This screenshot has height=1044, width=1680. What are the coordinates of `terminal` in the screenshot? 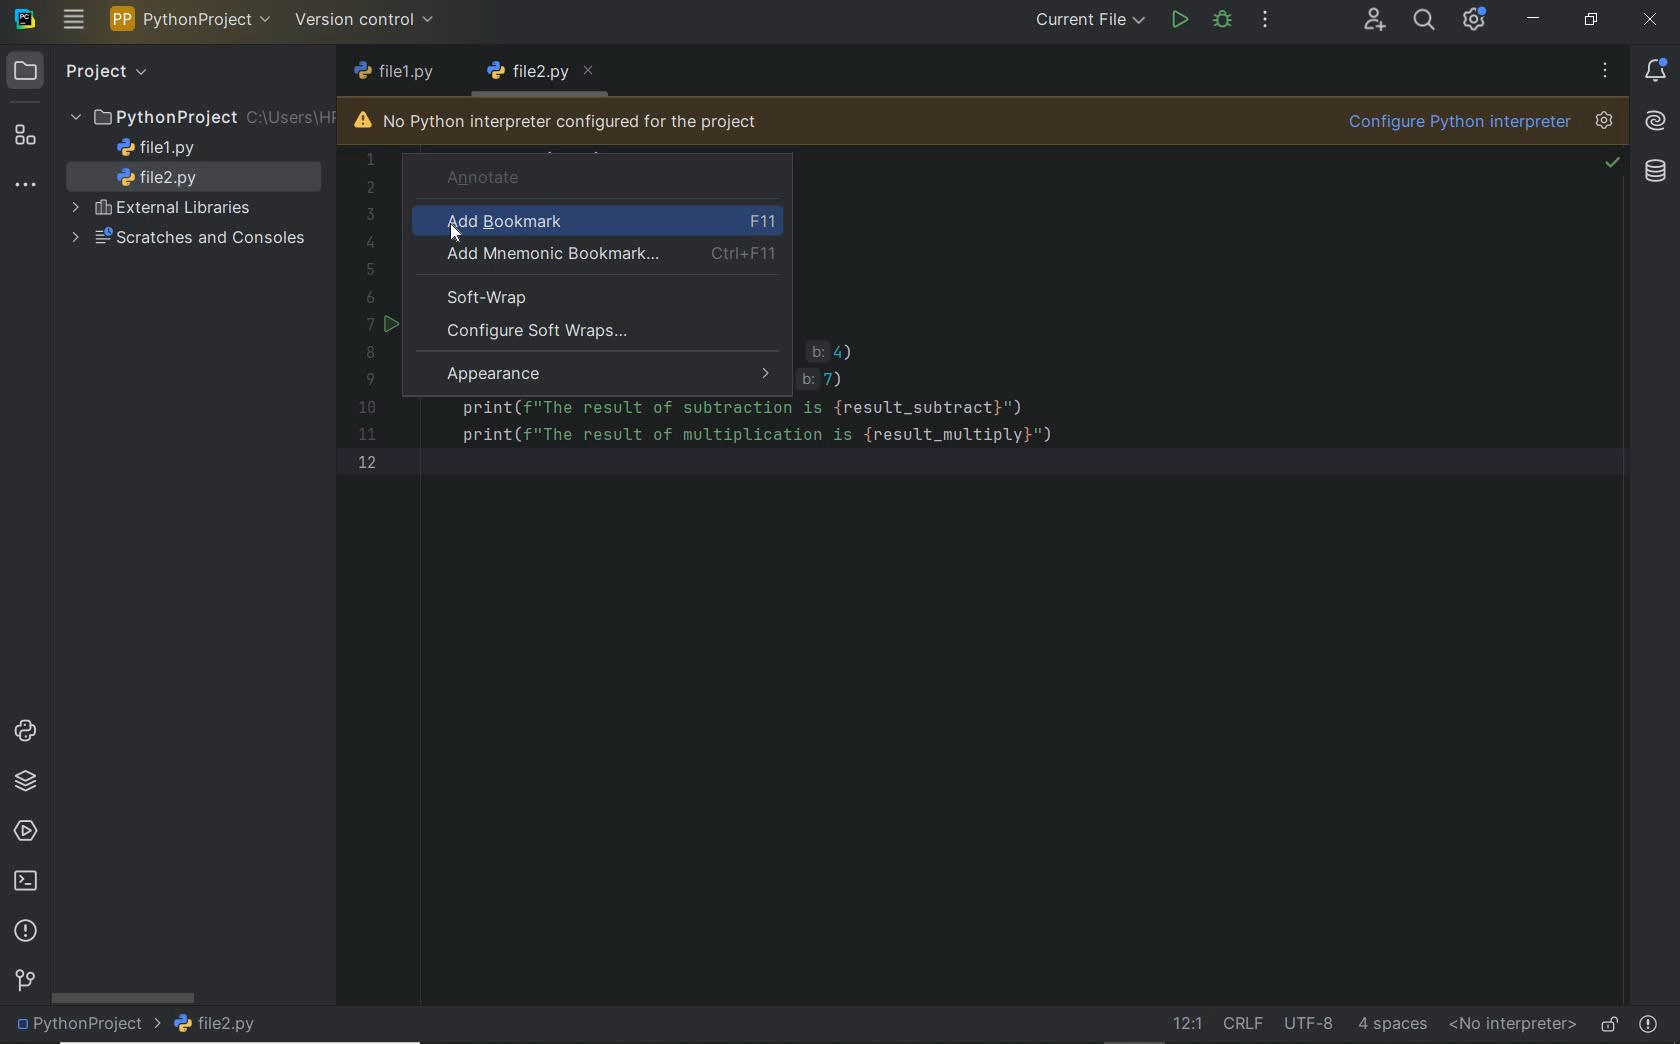 It's located at (24, 883).